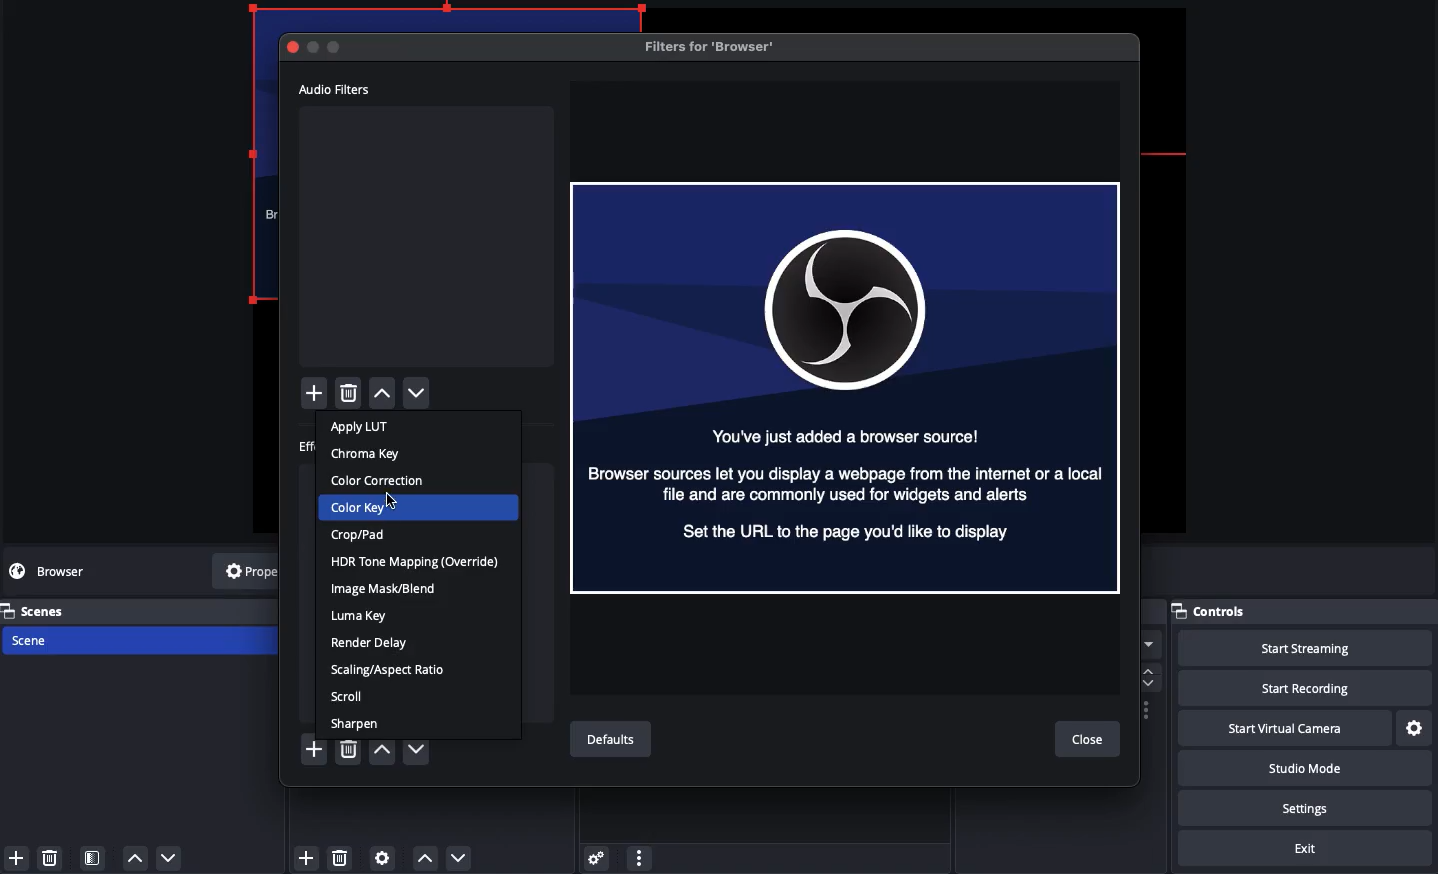 The image size is (1438, 874). What do you see at coordinates (715, 46) in the screenshot?
I see `Filters for browser` at bounding box center [715, 46].